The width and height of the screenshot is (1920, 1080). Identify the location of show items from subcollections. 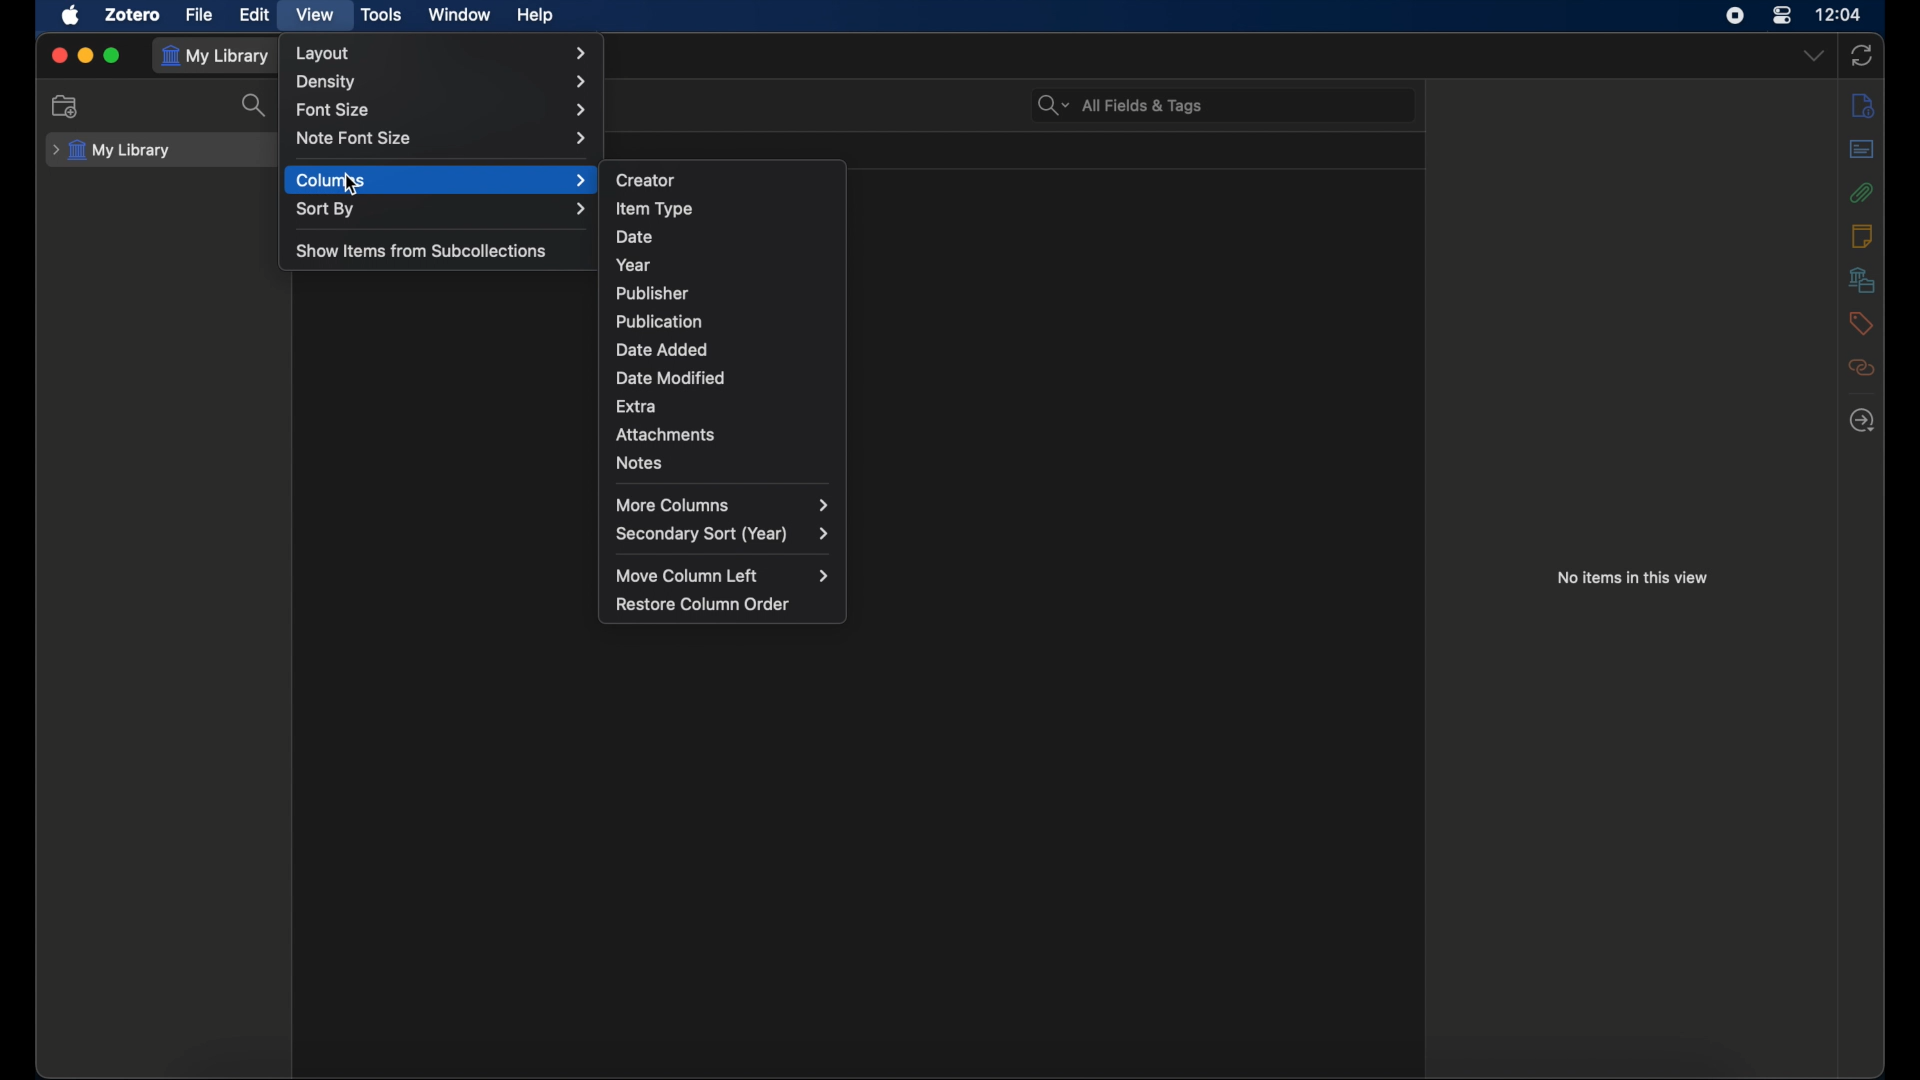
(421, 252).